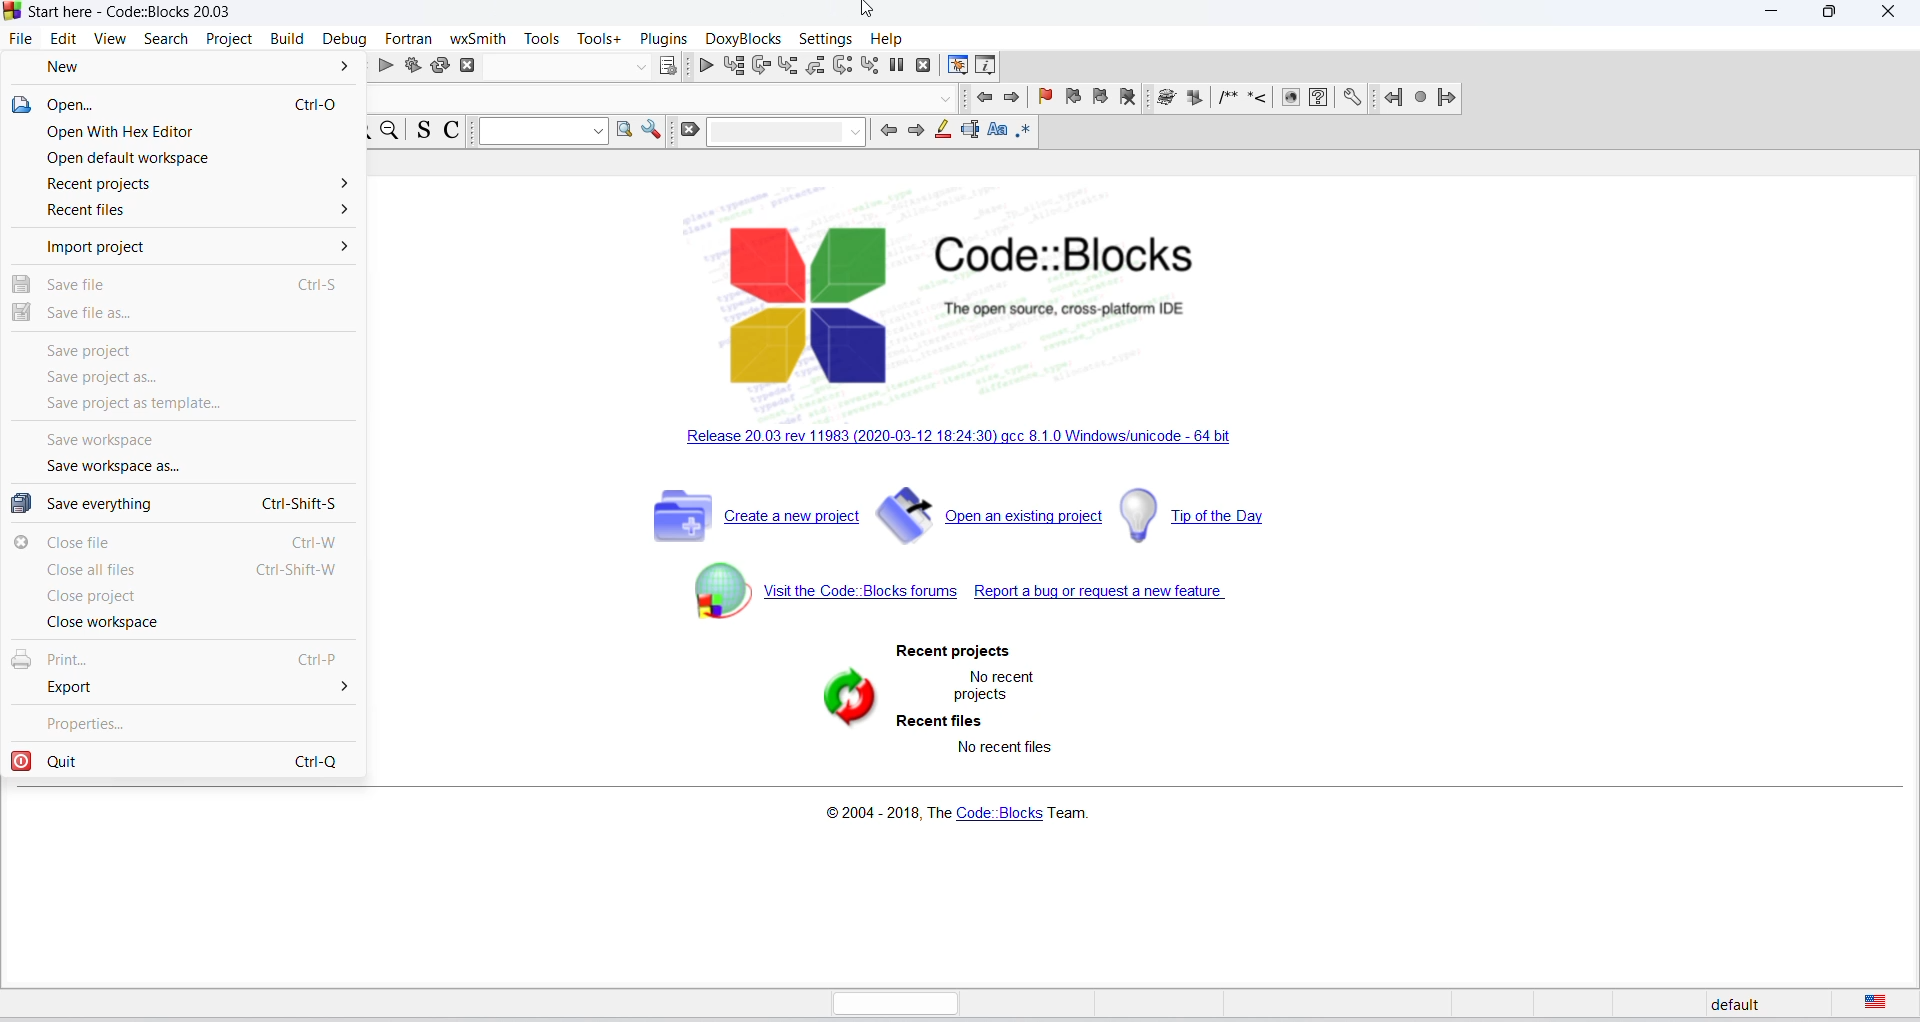  I want to click on tools plus, so click(596, 39).